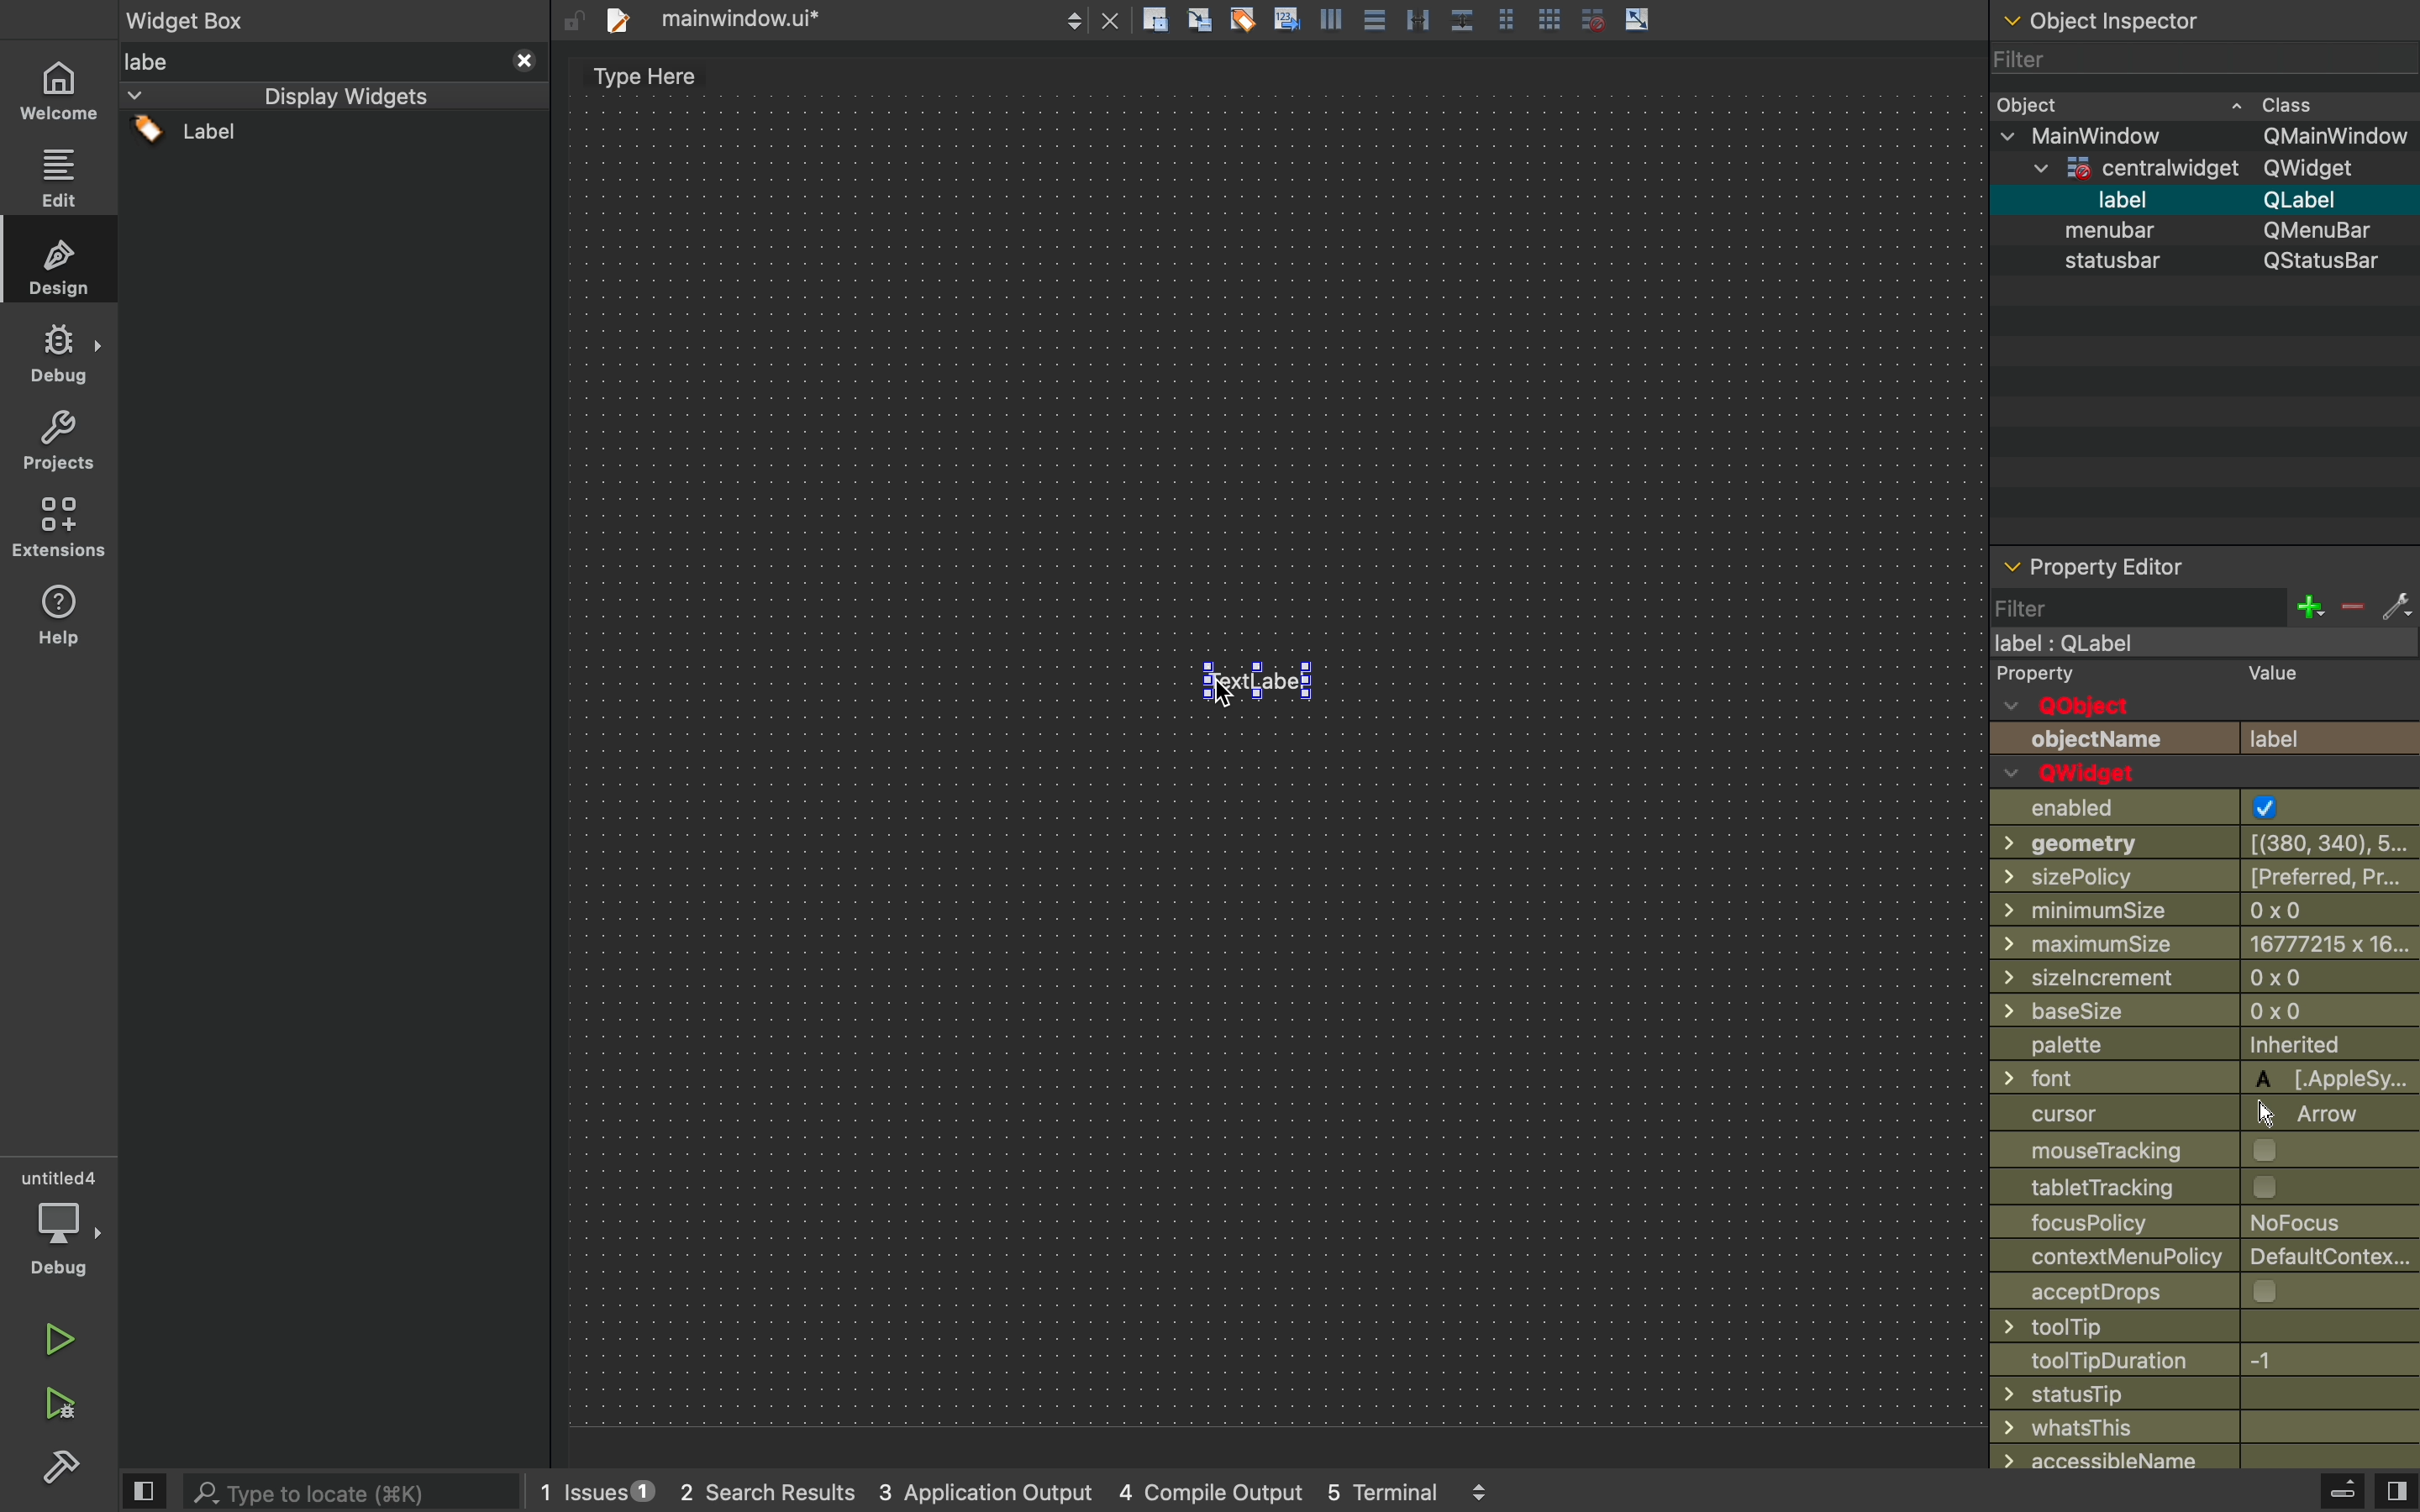  I want to click on logs, so click(1061, 1495).